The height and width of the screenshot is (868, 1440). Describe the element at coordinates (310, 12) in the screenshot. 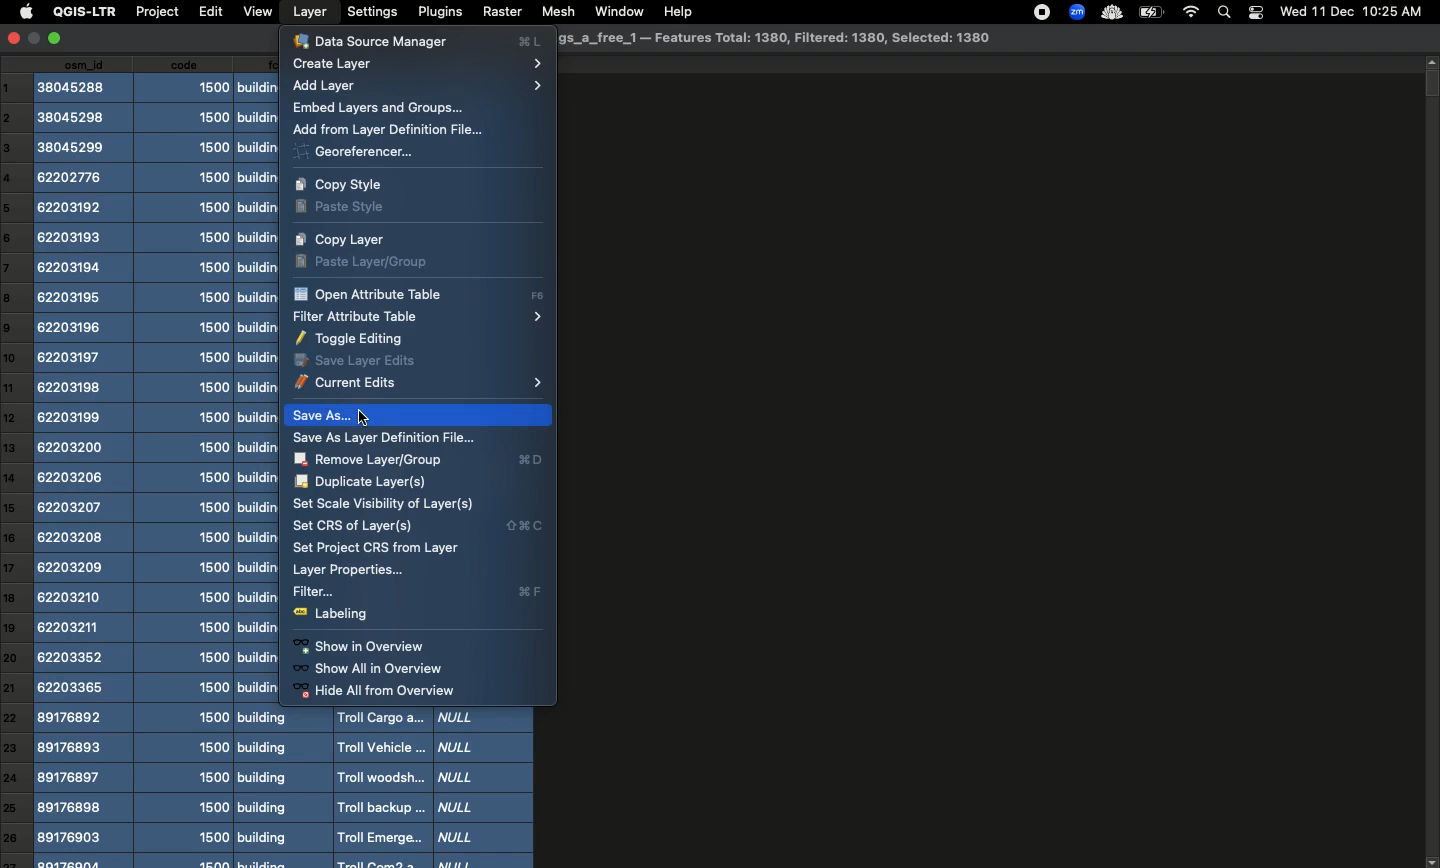

I see `Layer` at that location.